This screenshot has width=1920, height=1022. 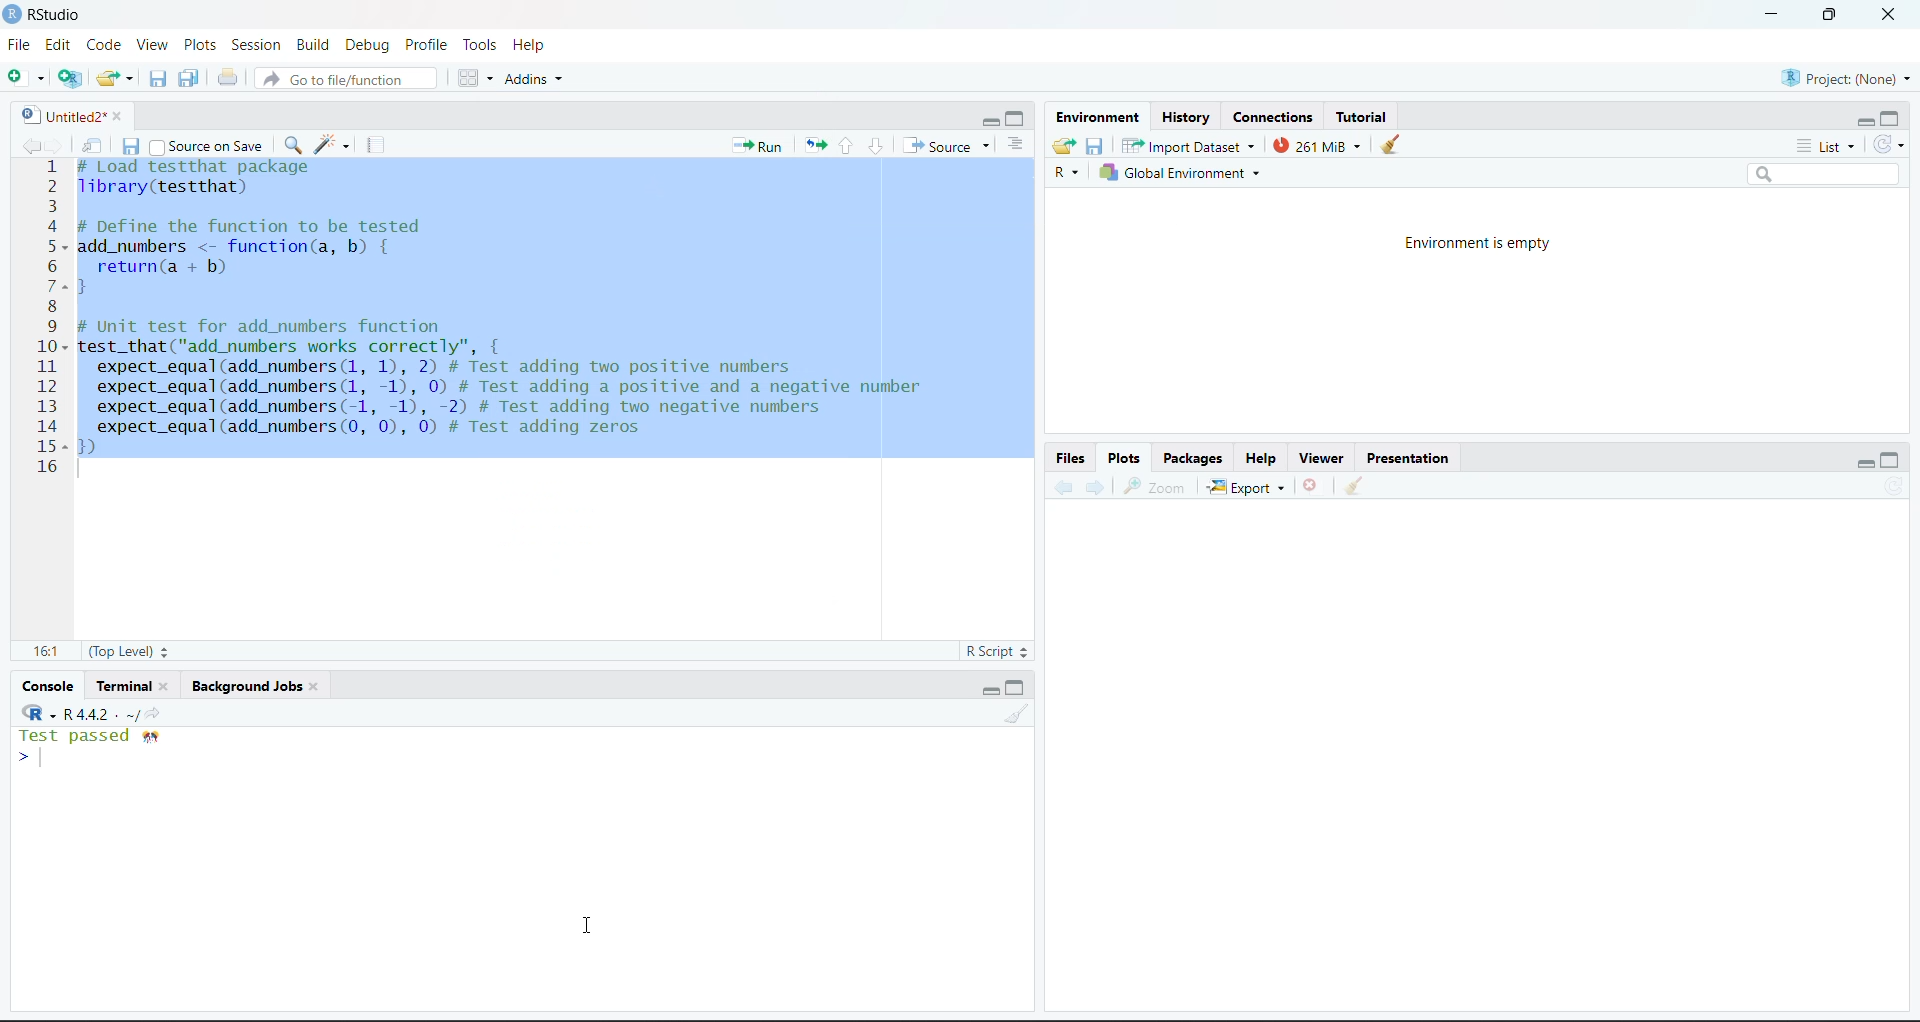 I want to click on minimize, so click(x=1772, y=14).